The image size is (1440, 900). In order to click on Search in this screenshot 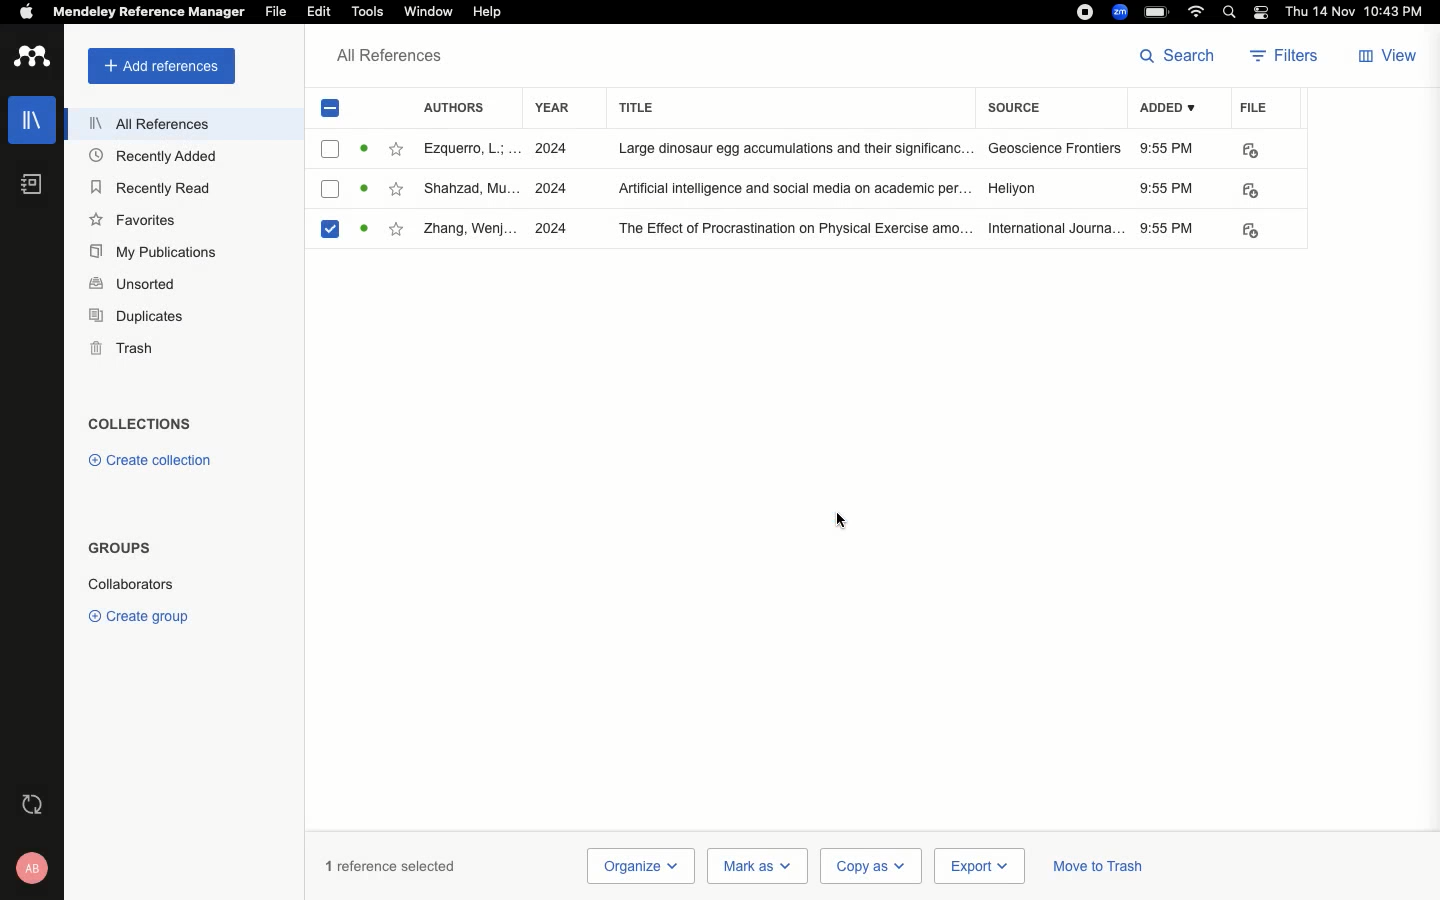, I will do `click(1232, 12)`.